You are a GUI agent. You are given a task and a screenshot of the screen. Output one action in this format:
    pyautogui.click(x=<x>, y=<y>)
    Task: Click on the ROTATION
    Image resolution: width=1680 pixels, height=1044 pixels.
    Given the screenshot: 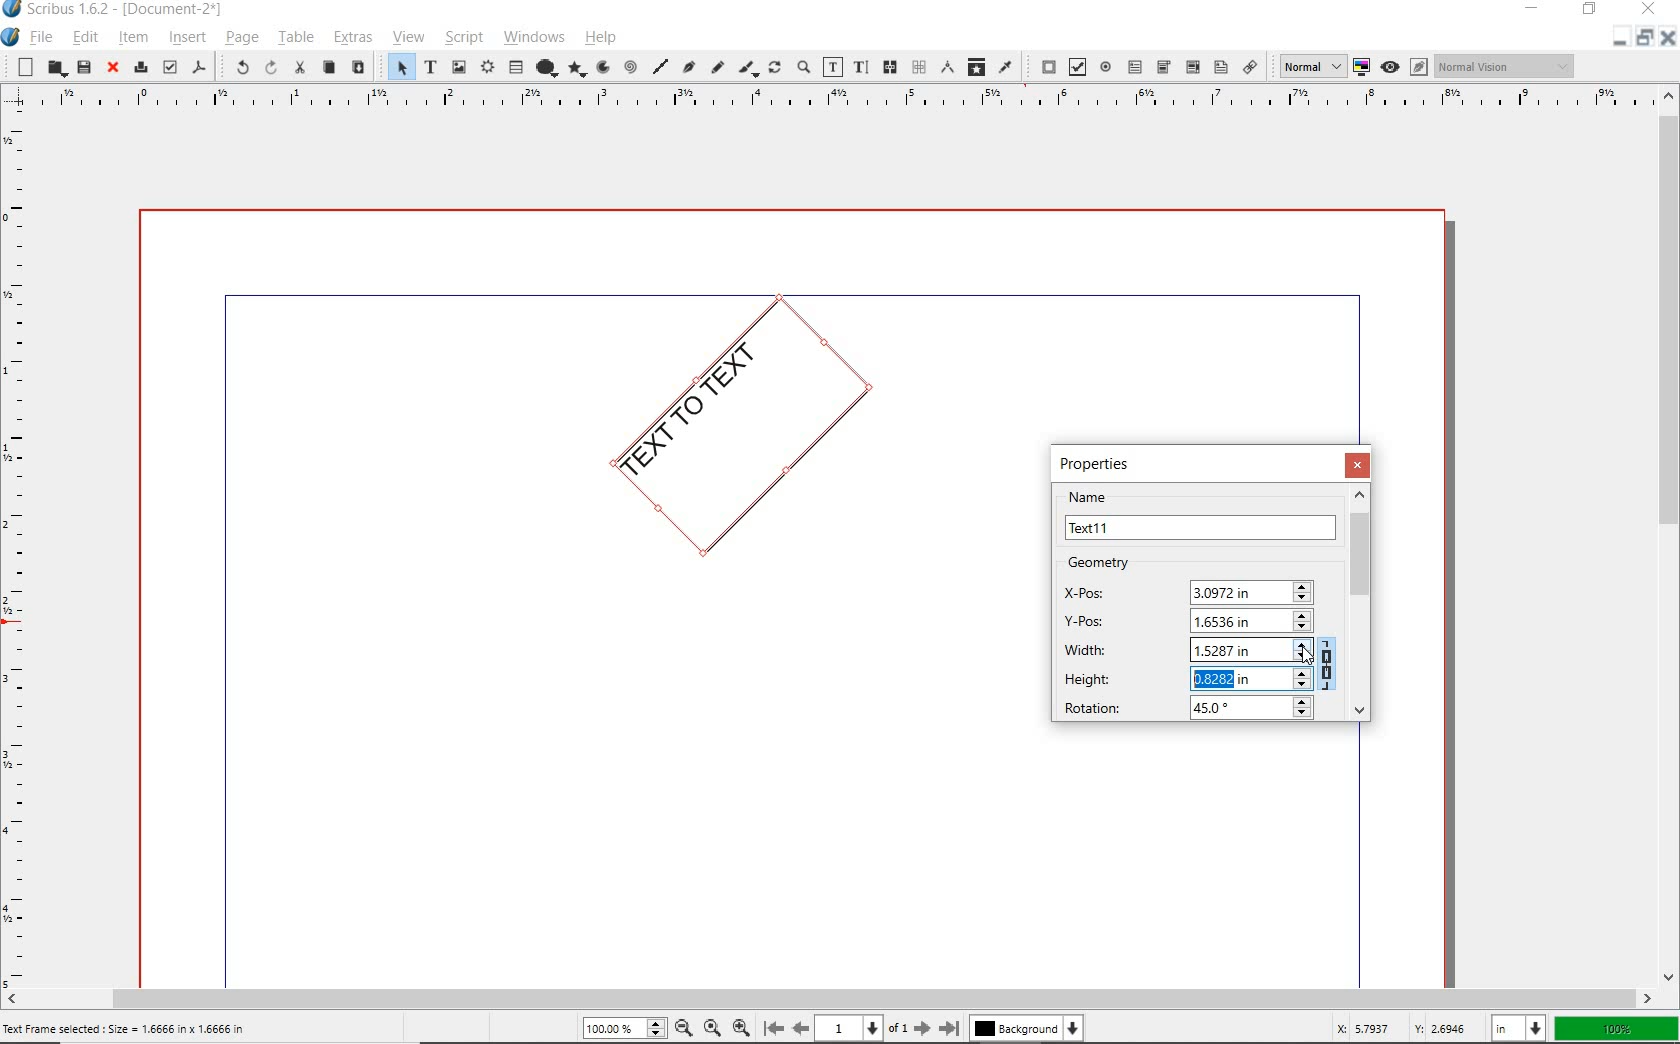 What is the action you would take?
    pyautogui.click(x=1185, y=708)
    